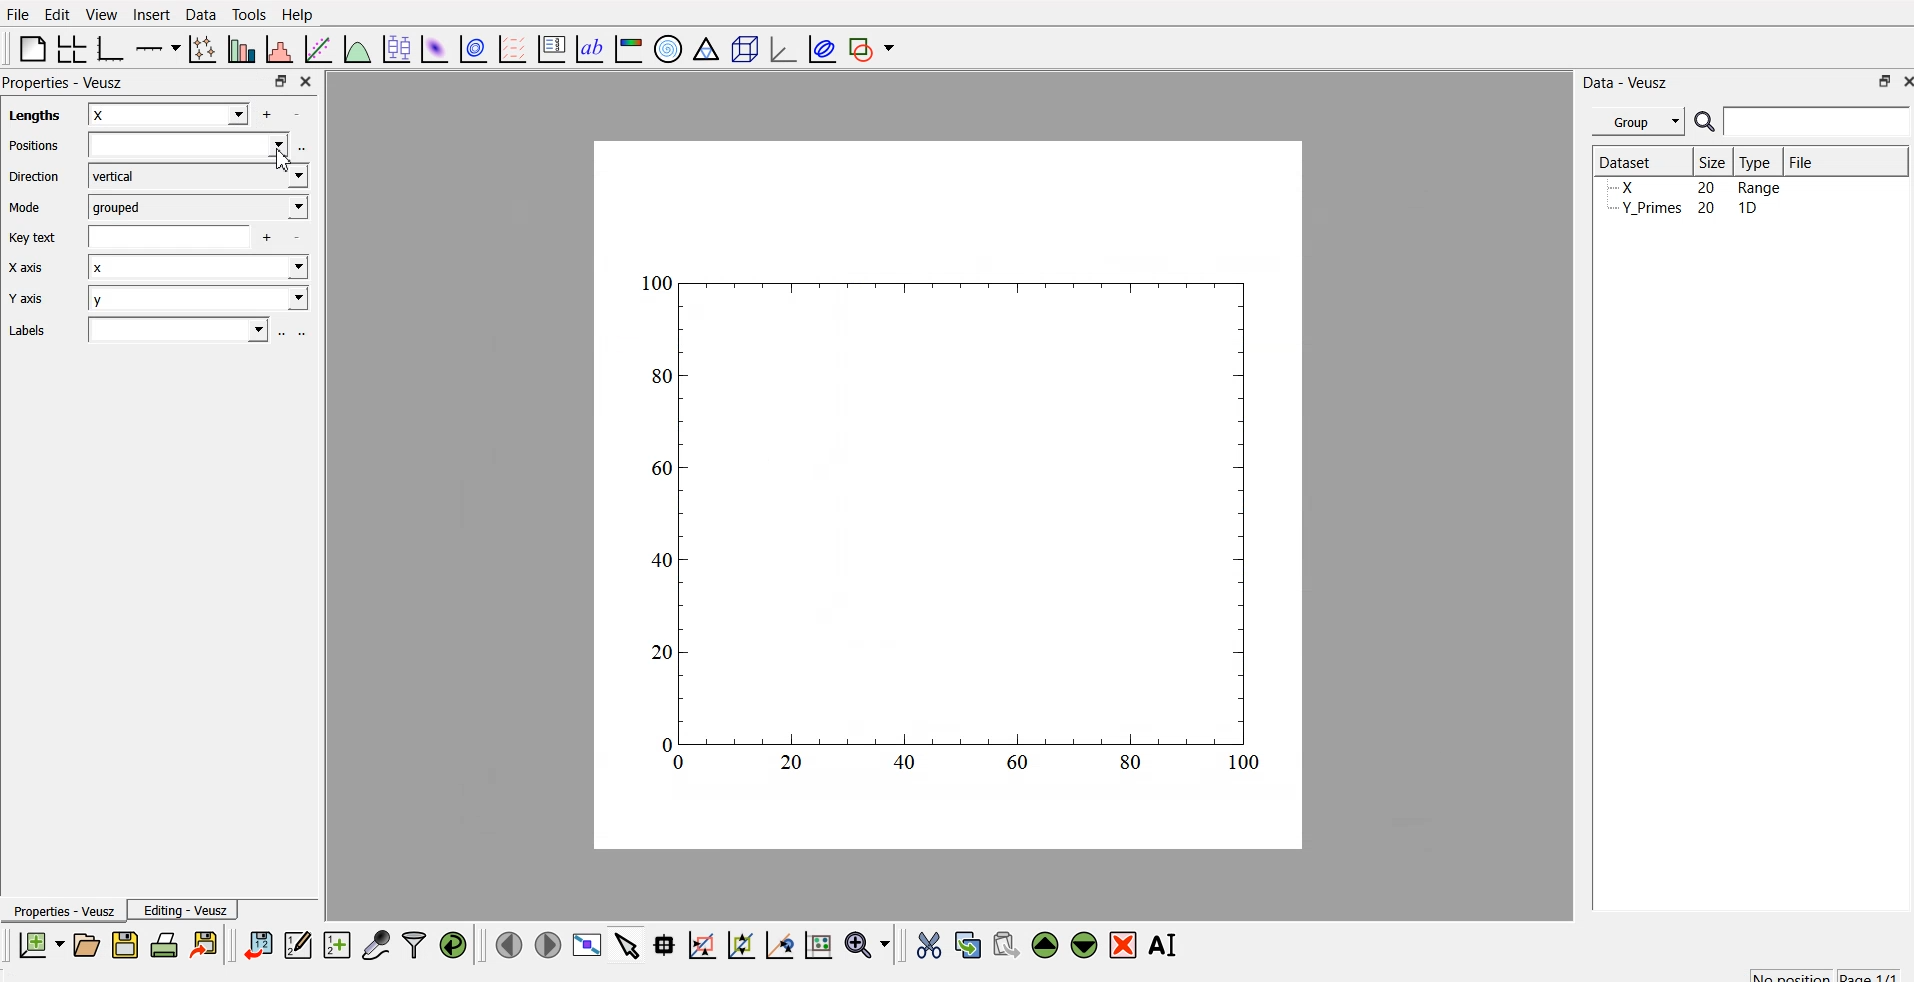 The image size is (1914, 982). Describe the element at coordinates (1628, 79) in the screenshot. I see `Data - Veusz` at that location.